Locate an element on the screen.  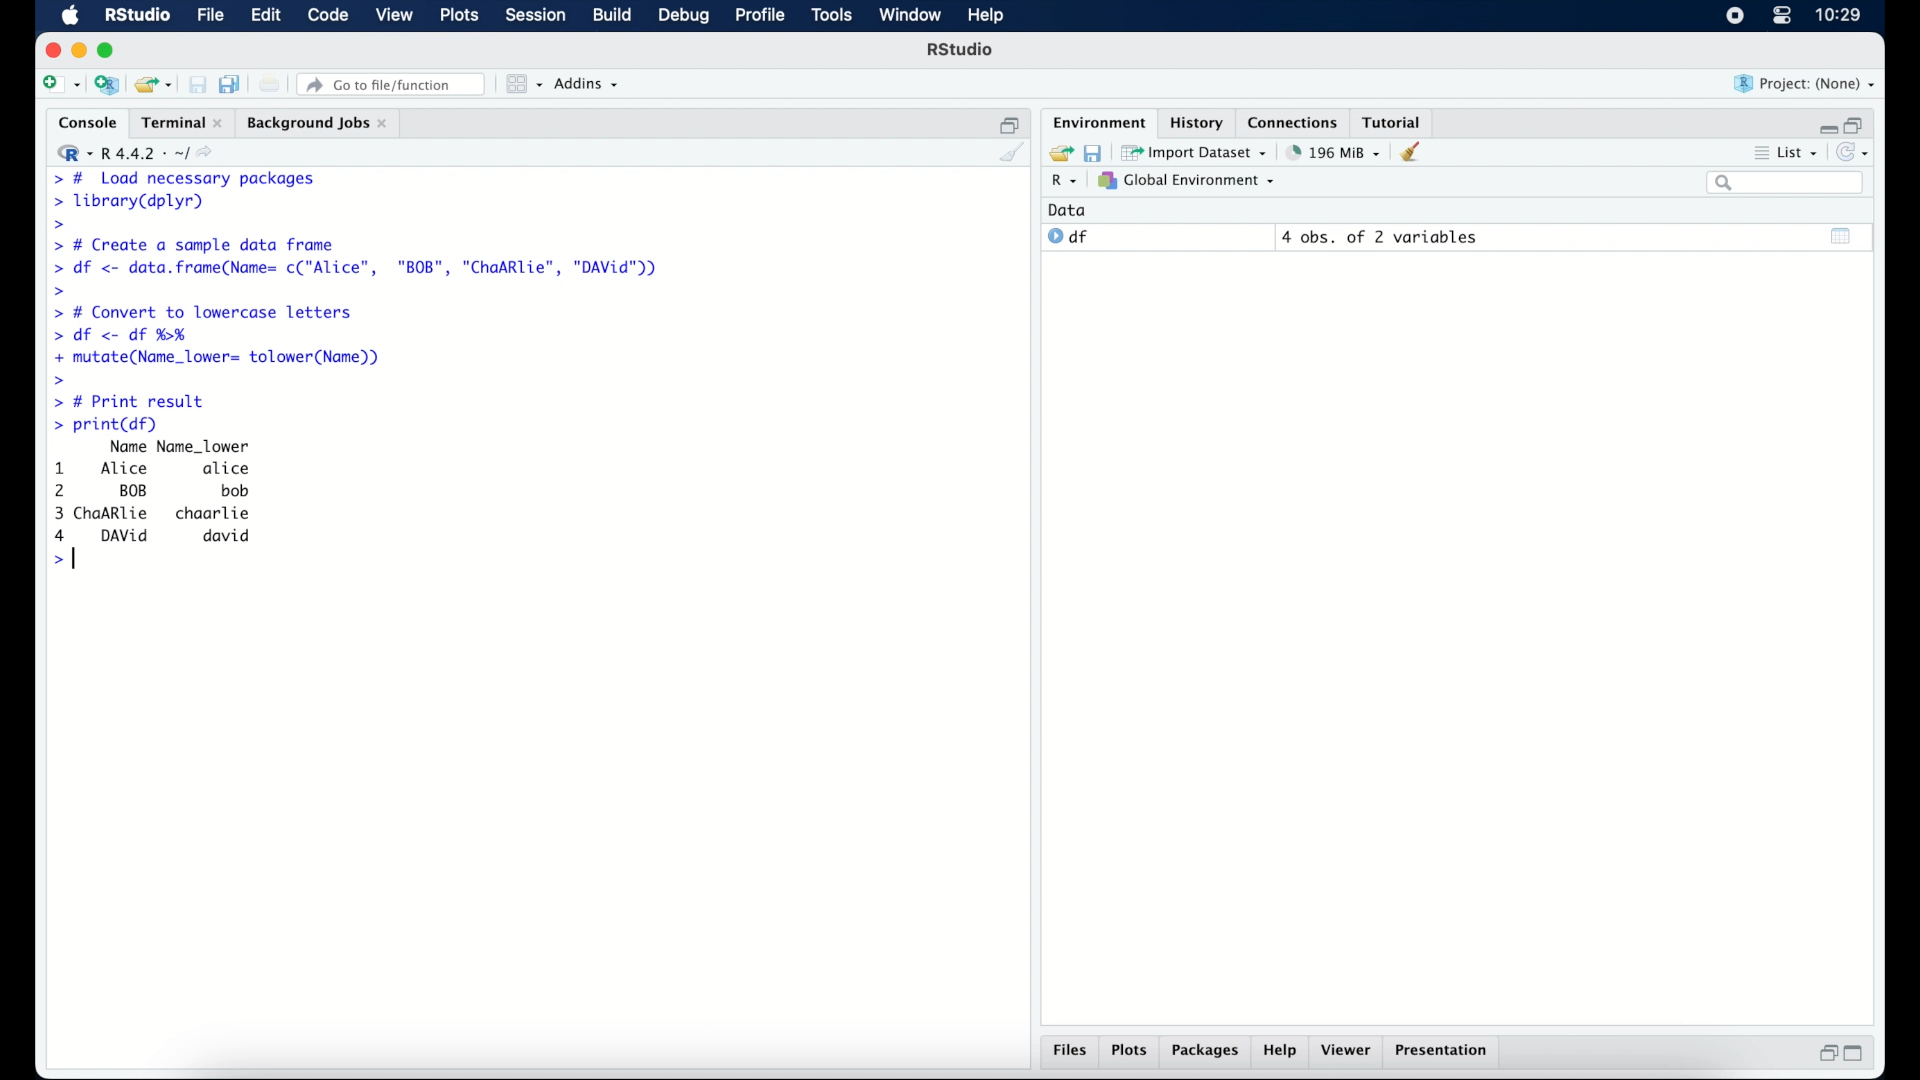
> print(df)| is located at coordinates (112, 424).